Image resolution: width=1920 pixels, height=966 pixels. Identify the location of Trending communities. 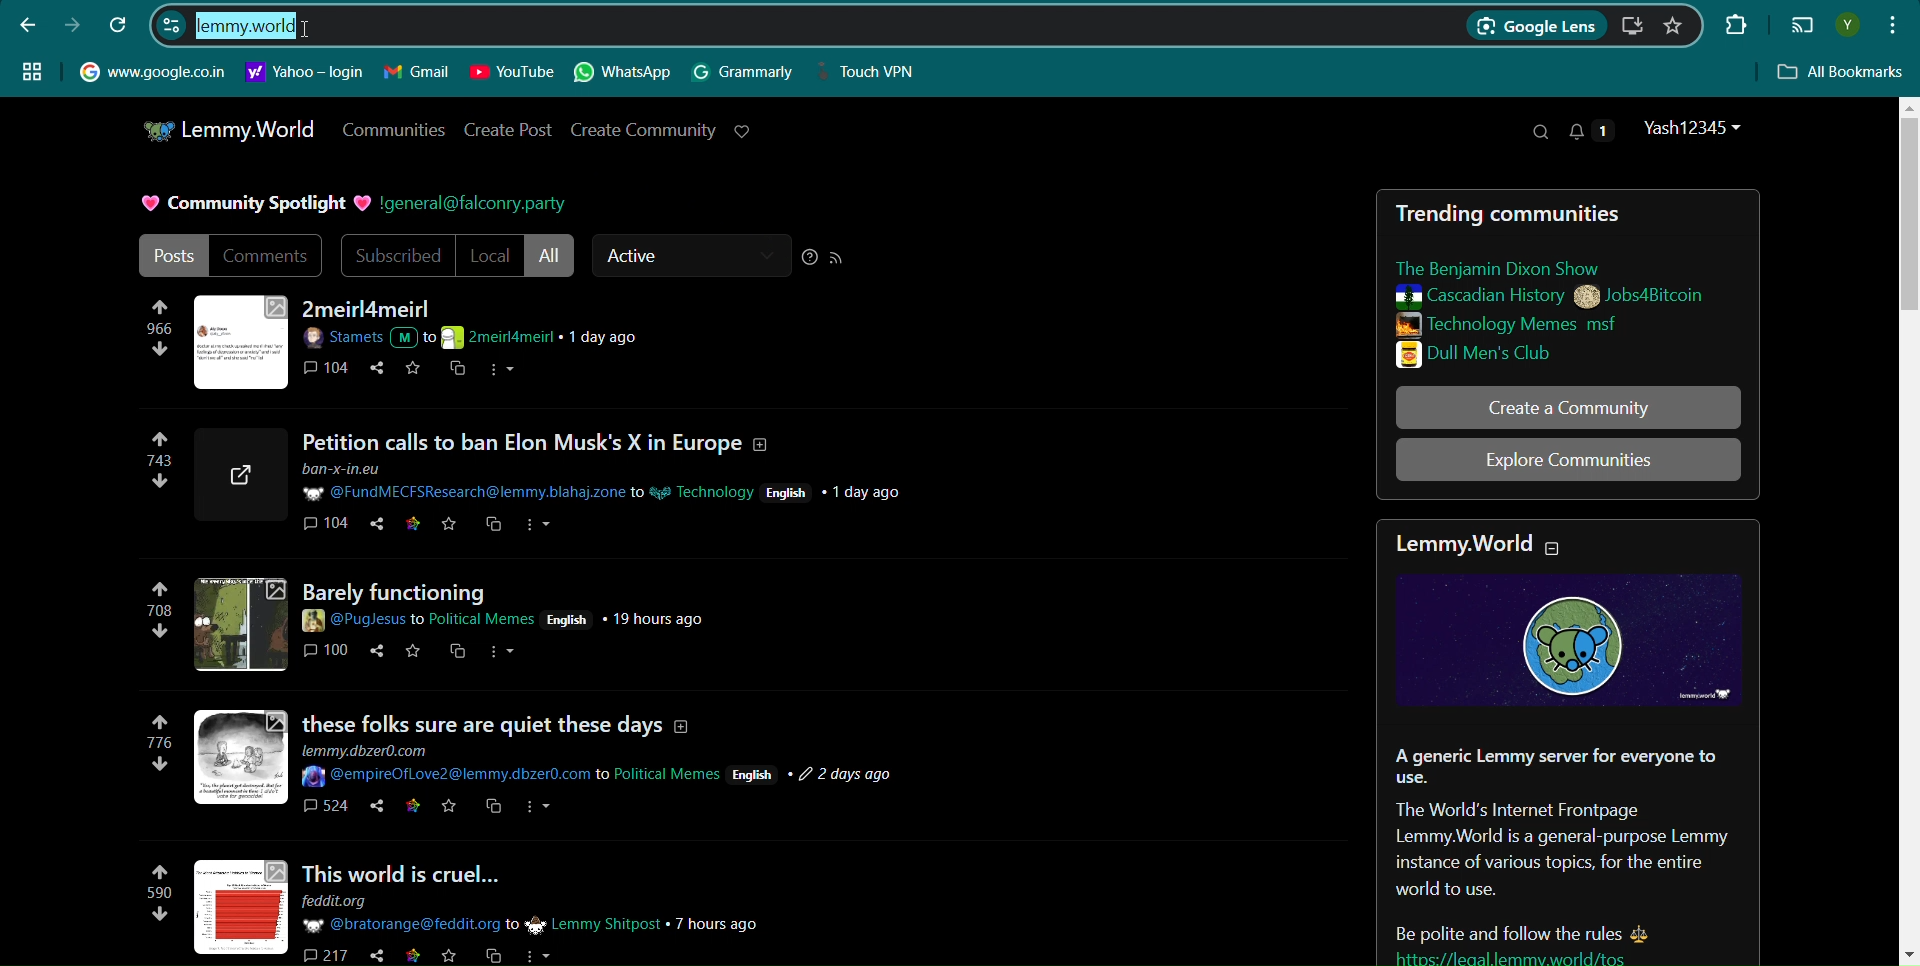
(1520, 213).